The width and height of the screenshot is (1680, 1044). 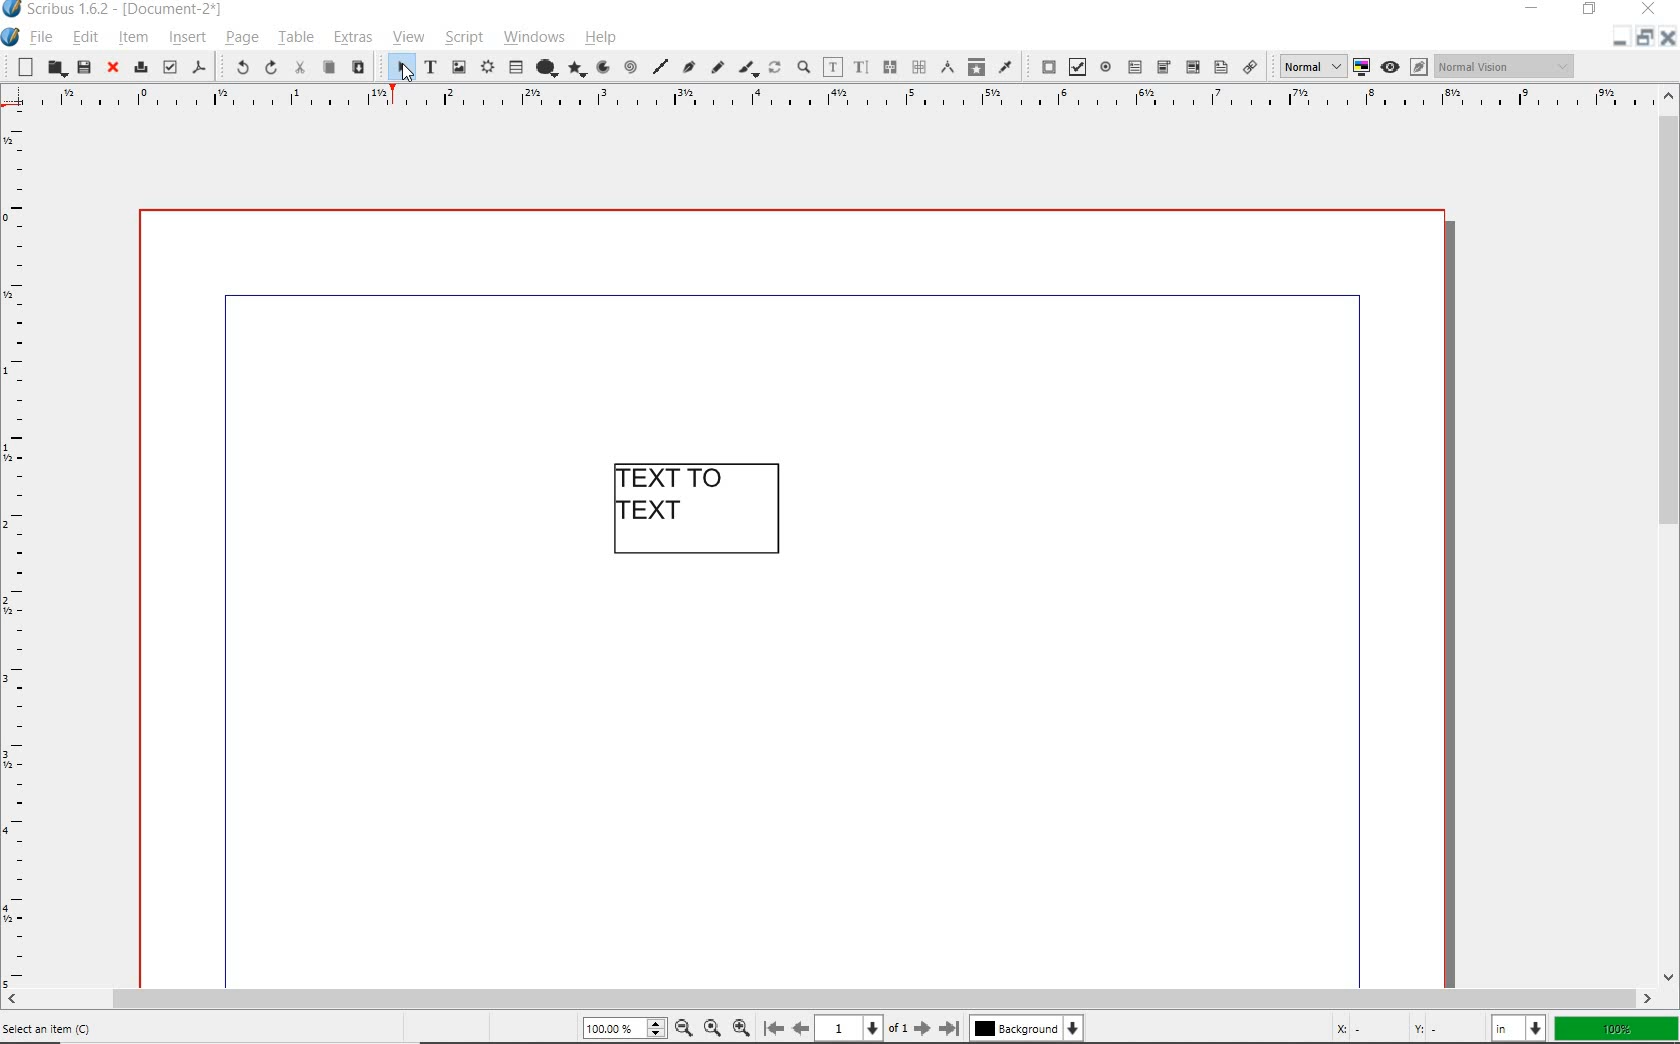 I want to click on rotate item, so click(x=773, y=69).